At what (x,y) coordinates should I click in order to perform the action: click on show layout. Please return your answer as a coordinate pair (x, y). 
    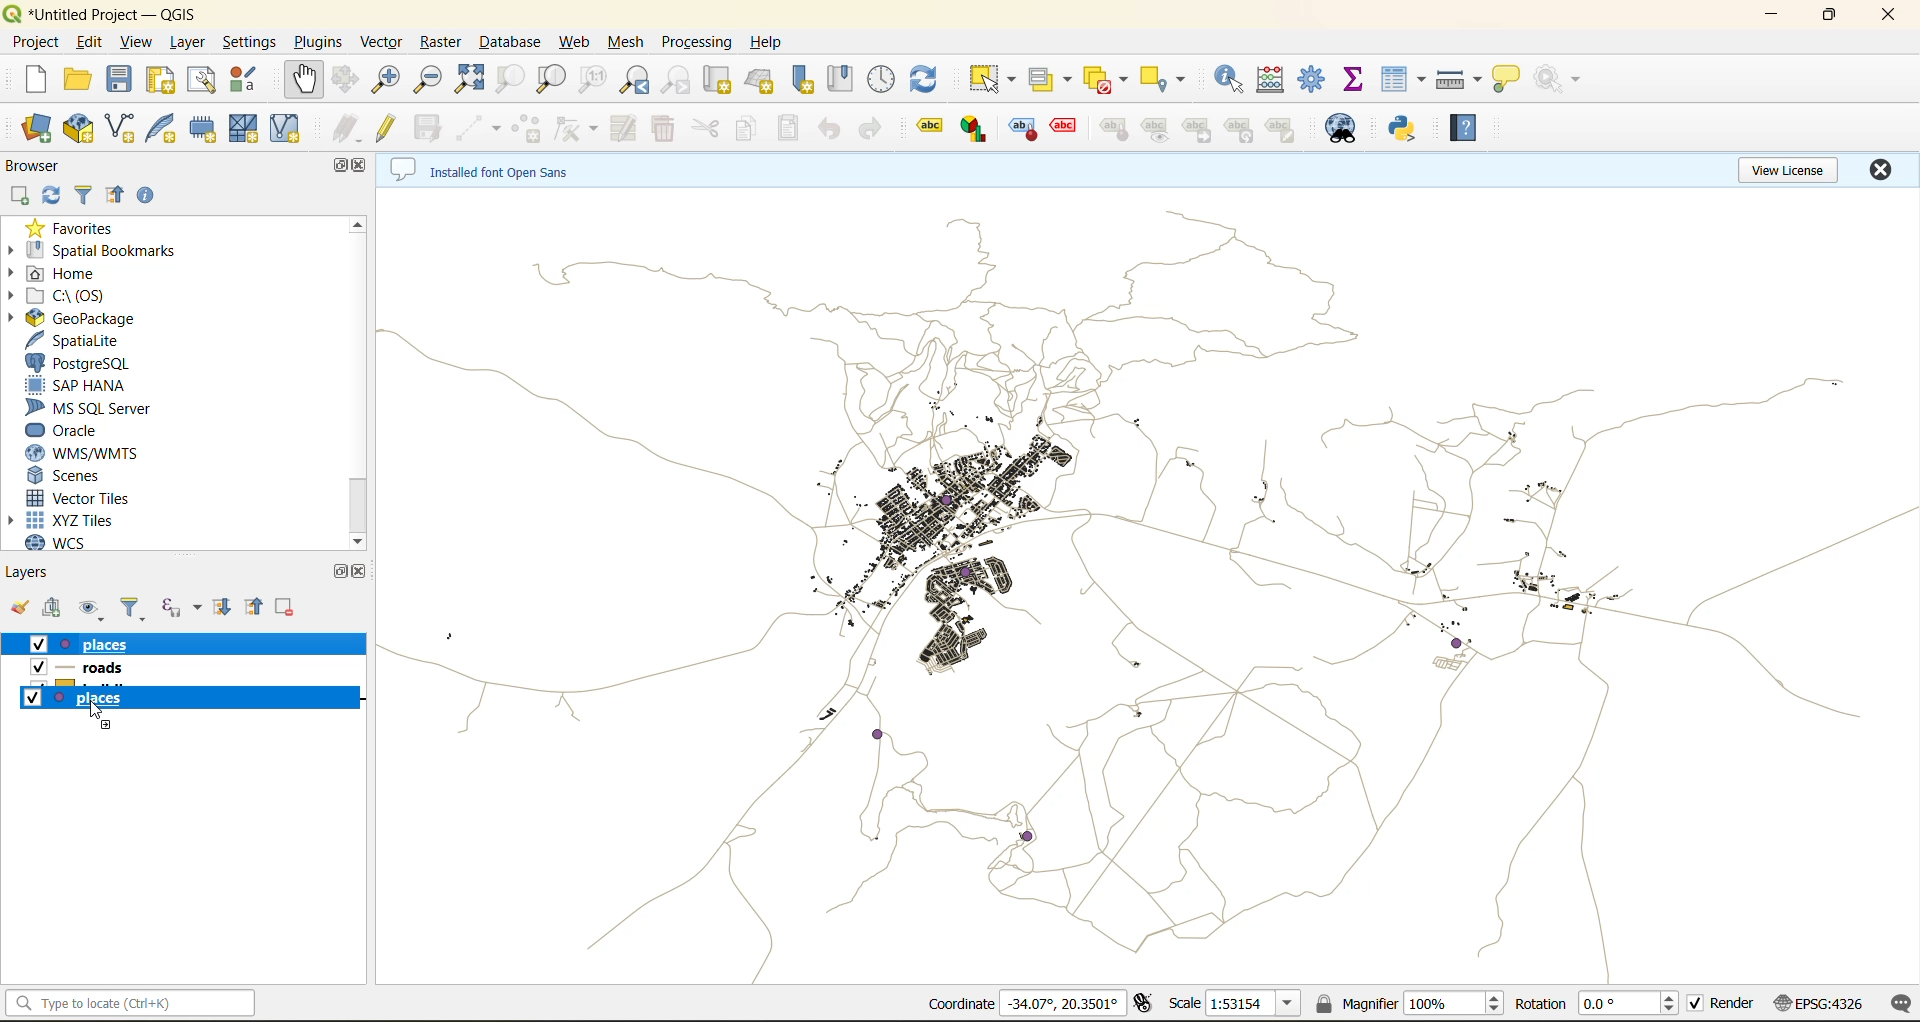
    Looking at the image, I should click on (203, 80).